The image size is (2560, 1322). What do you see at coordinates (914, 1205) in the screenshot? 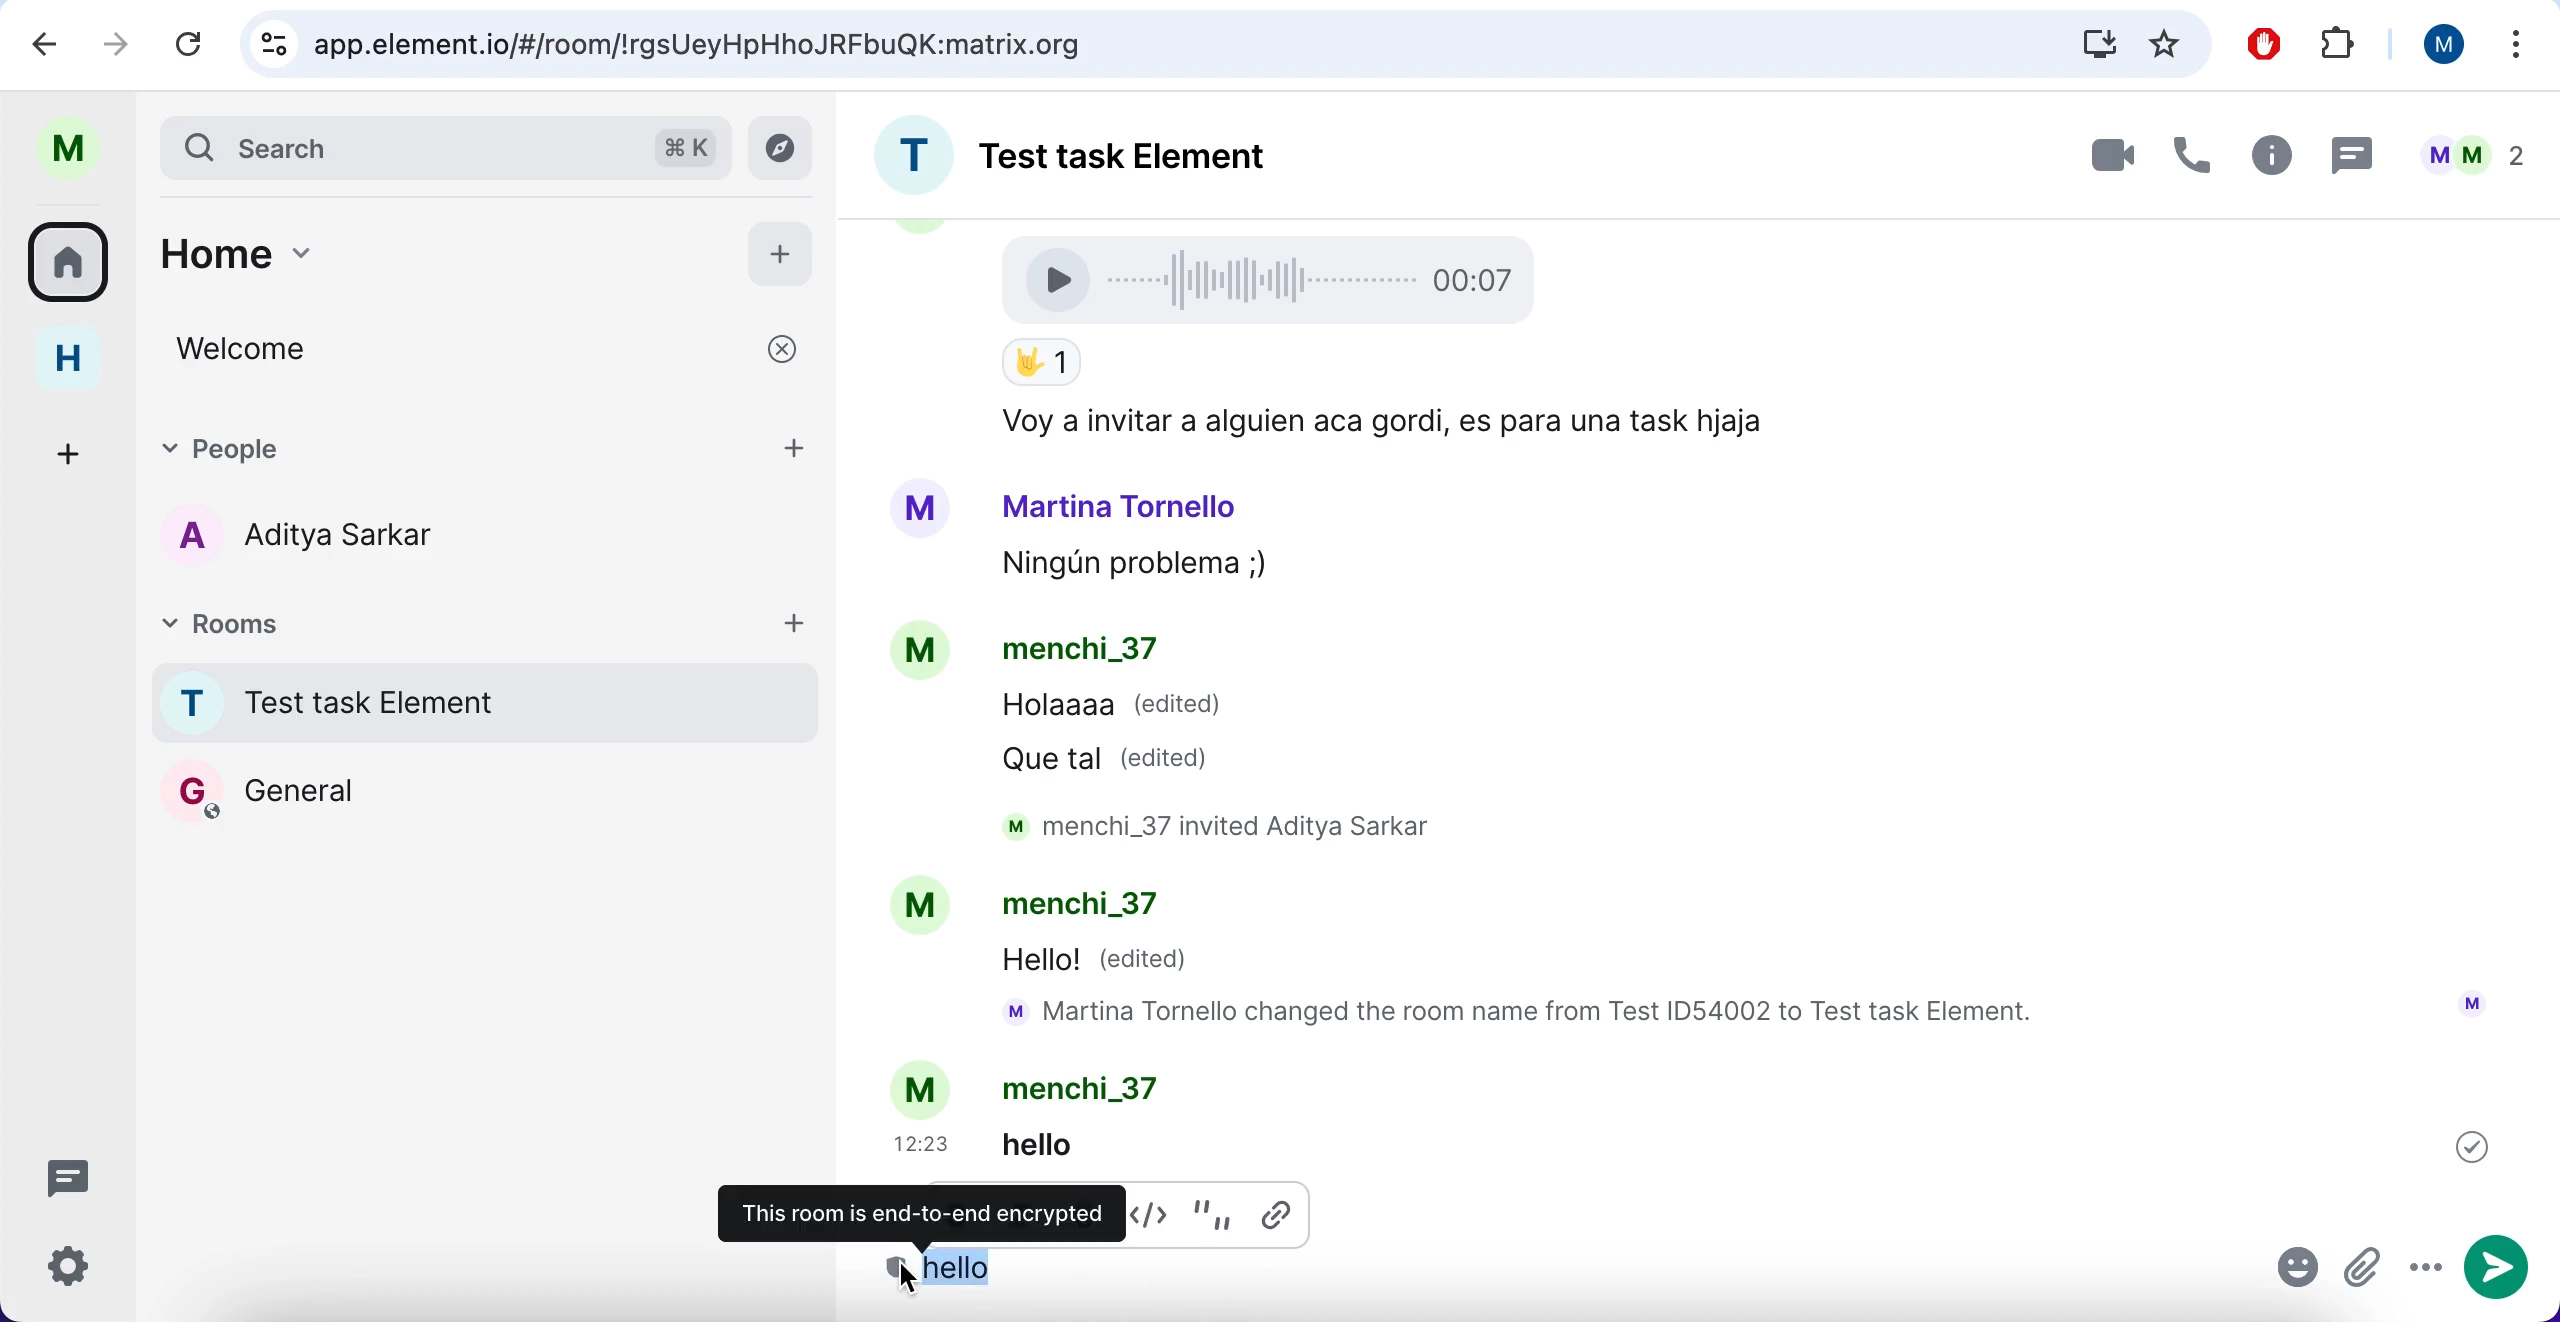
I see `this room is end-to-end encrypted` at bounding box center [914, 1205].